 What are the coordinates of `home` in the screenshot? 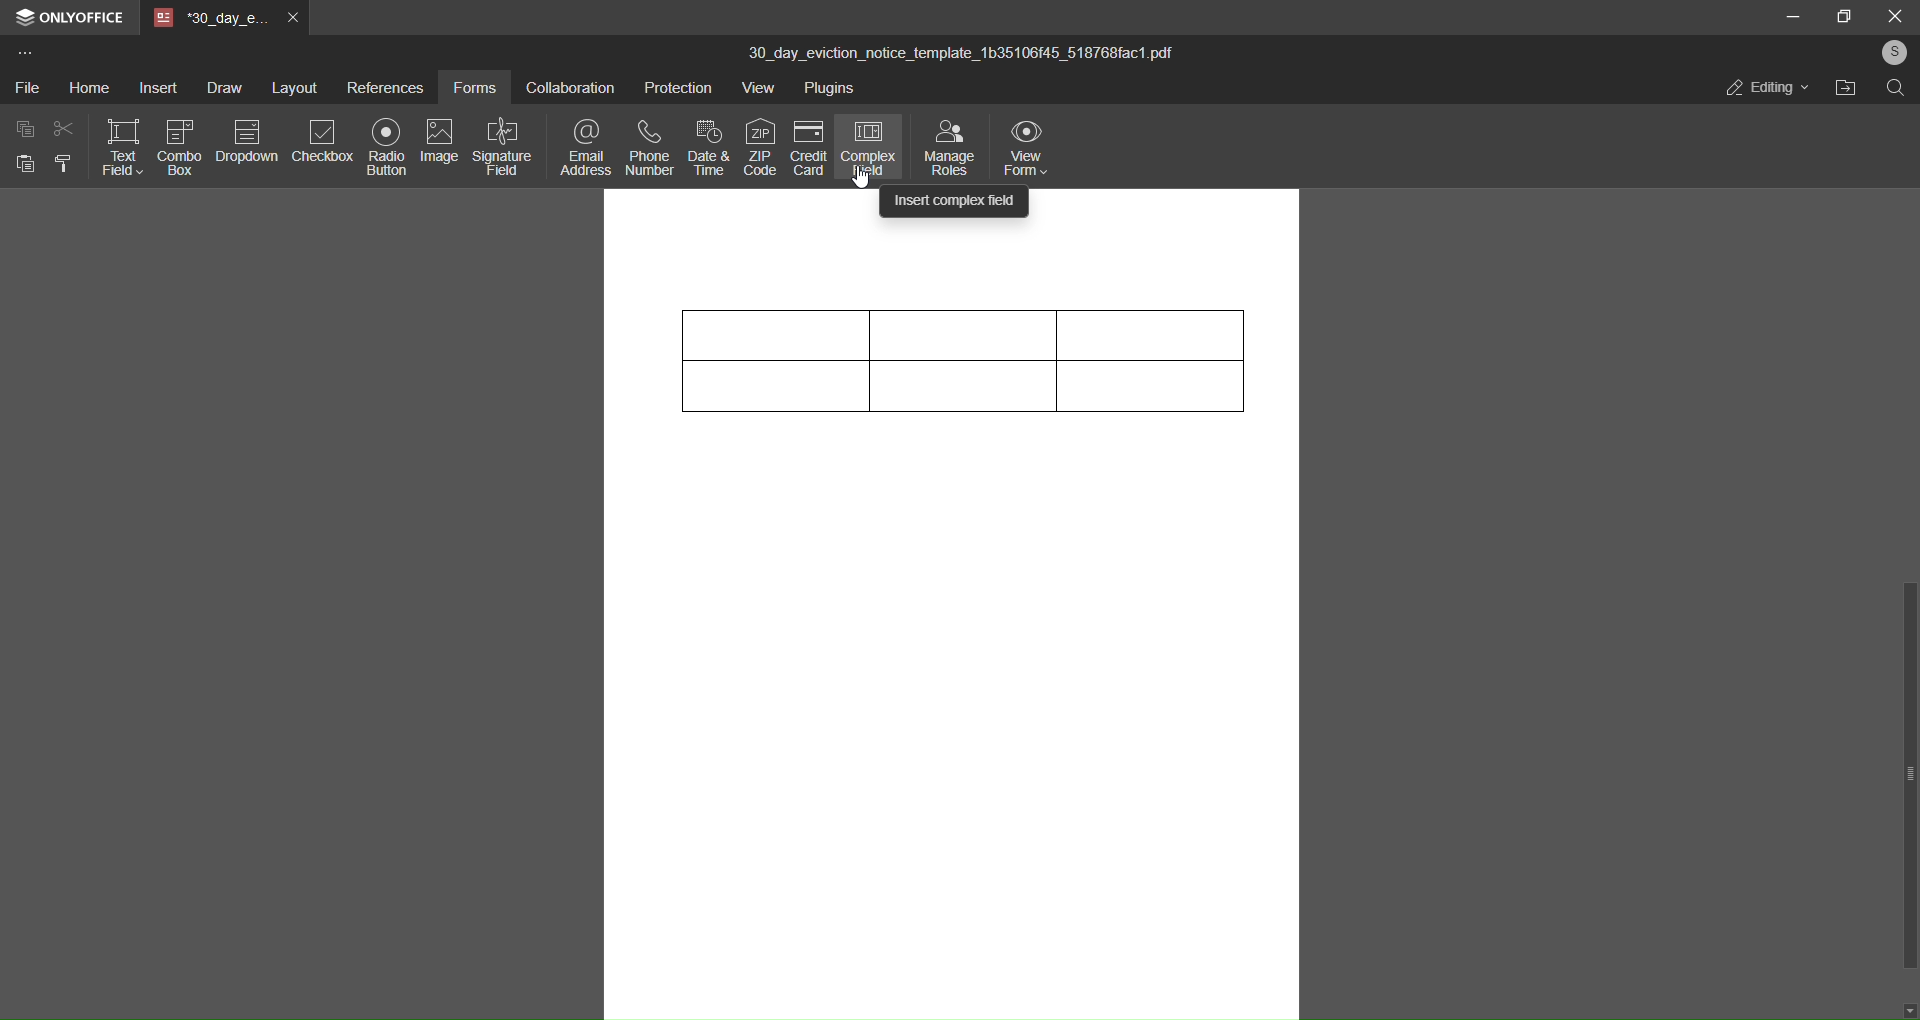 It's located at (89, 87).